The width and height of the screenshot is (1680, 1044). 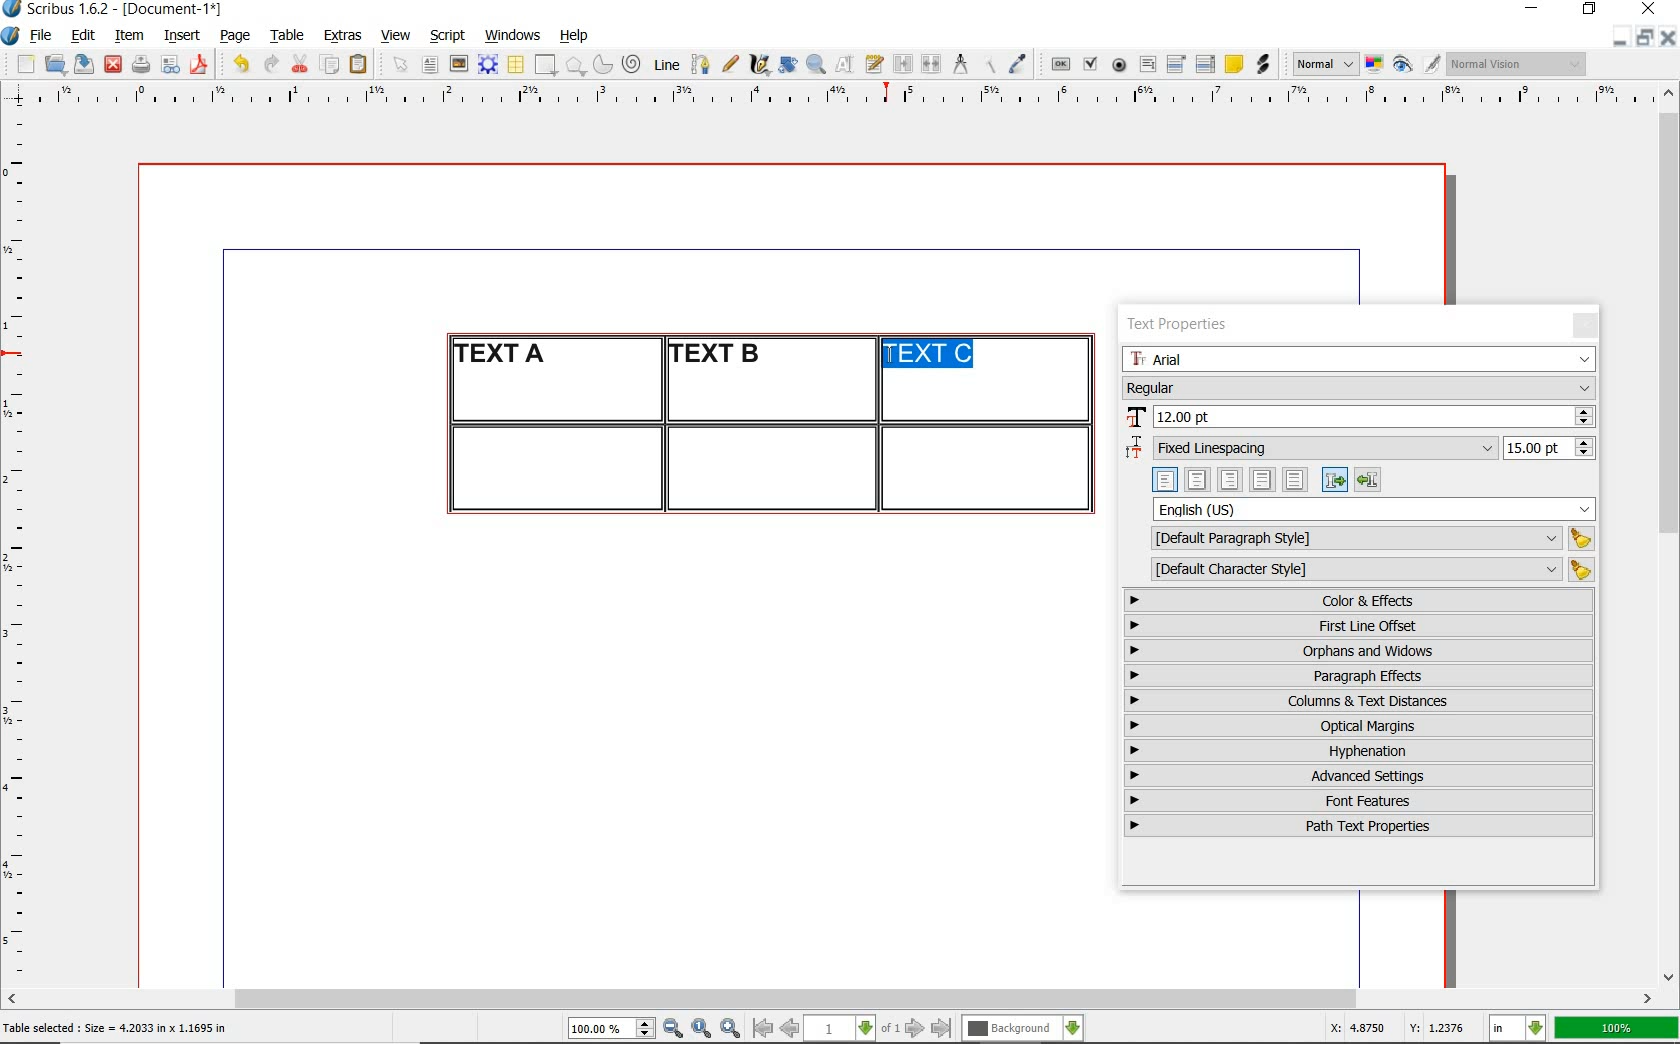 I want to click on rotate item, so click(x=788, y=64).